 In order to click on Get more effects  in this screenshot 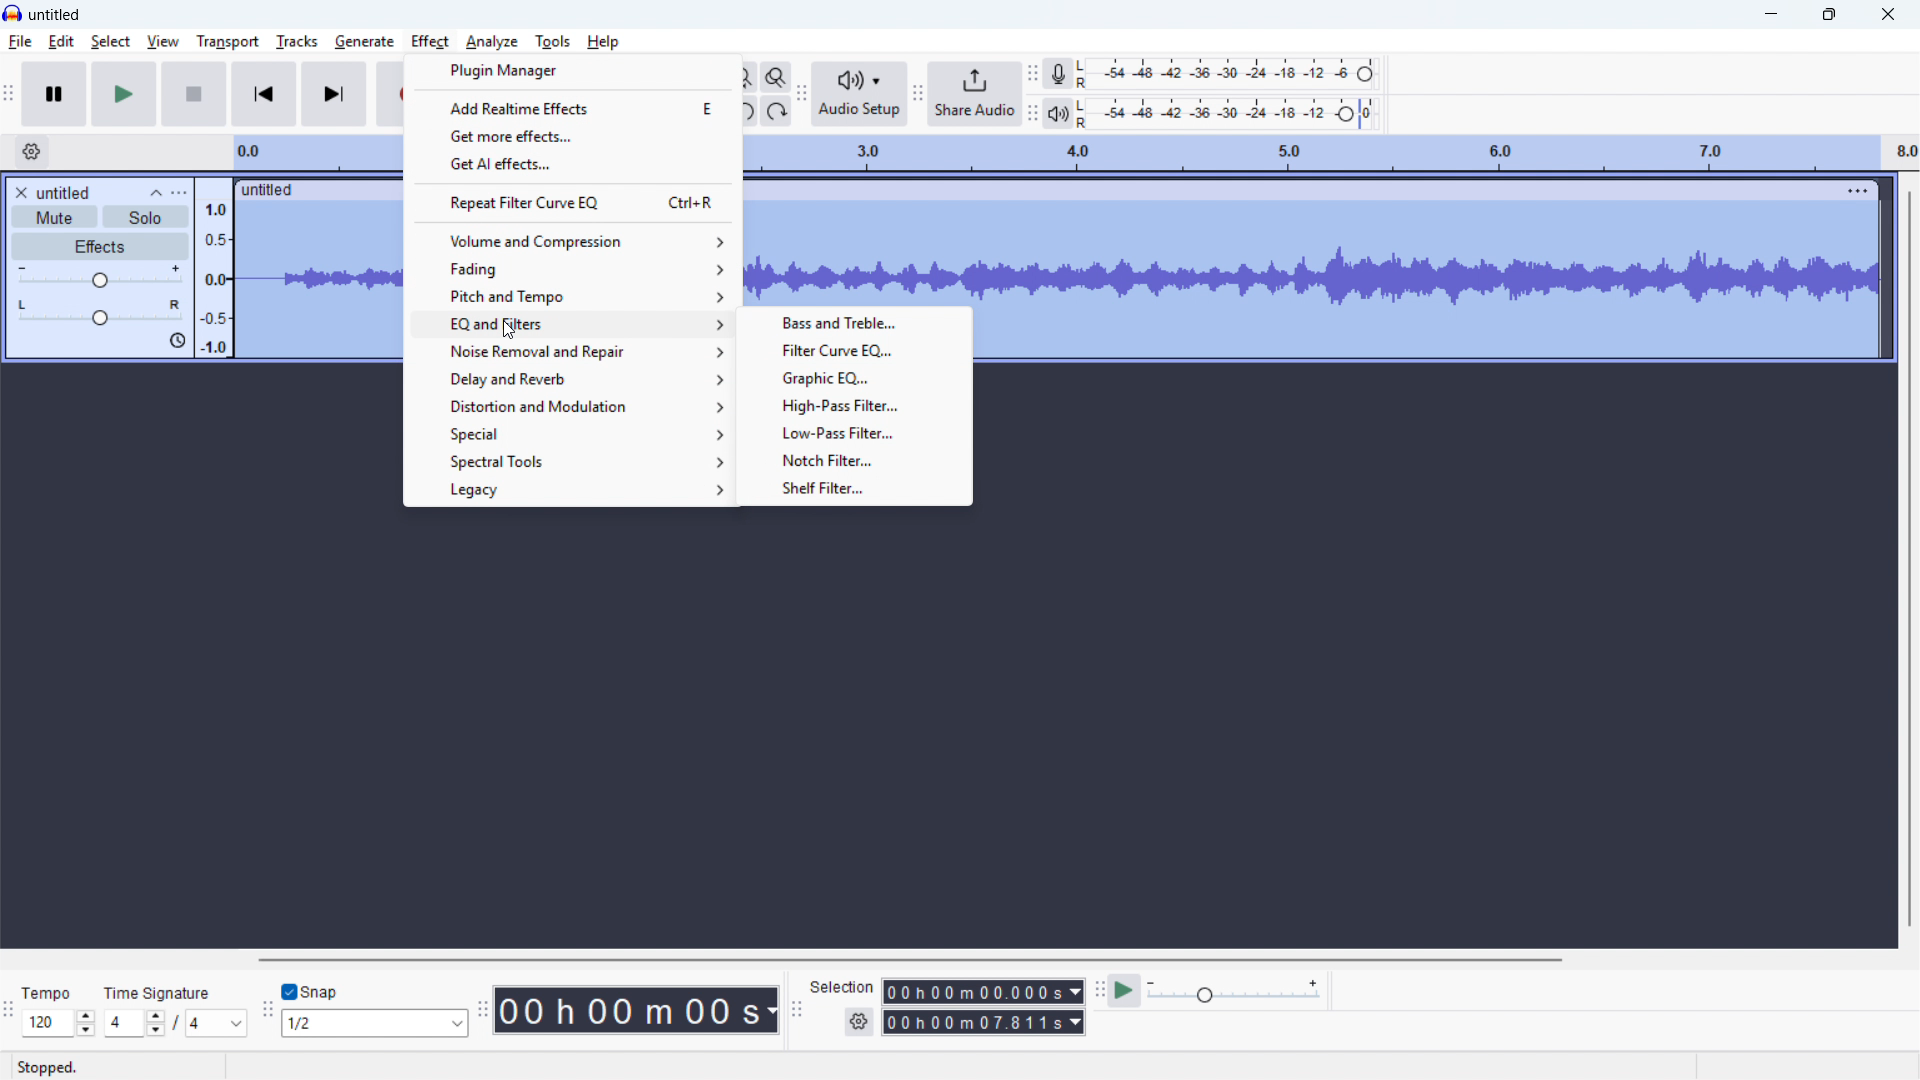, I will do `click(573, 135)`.